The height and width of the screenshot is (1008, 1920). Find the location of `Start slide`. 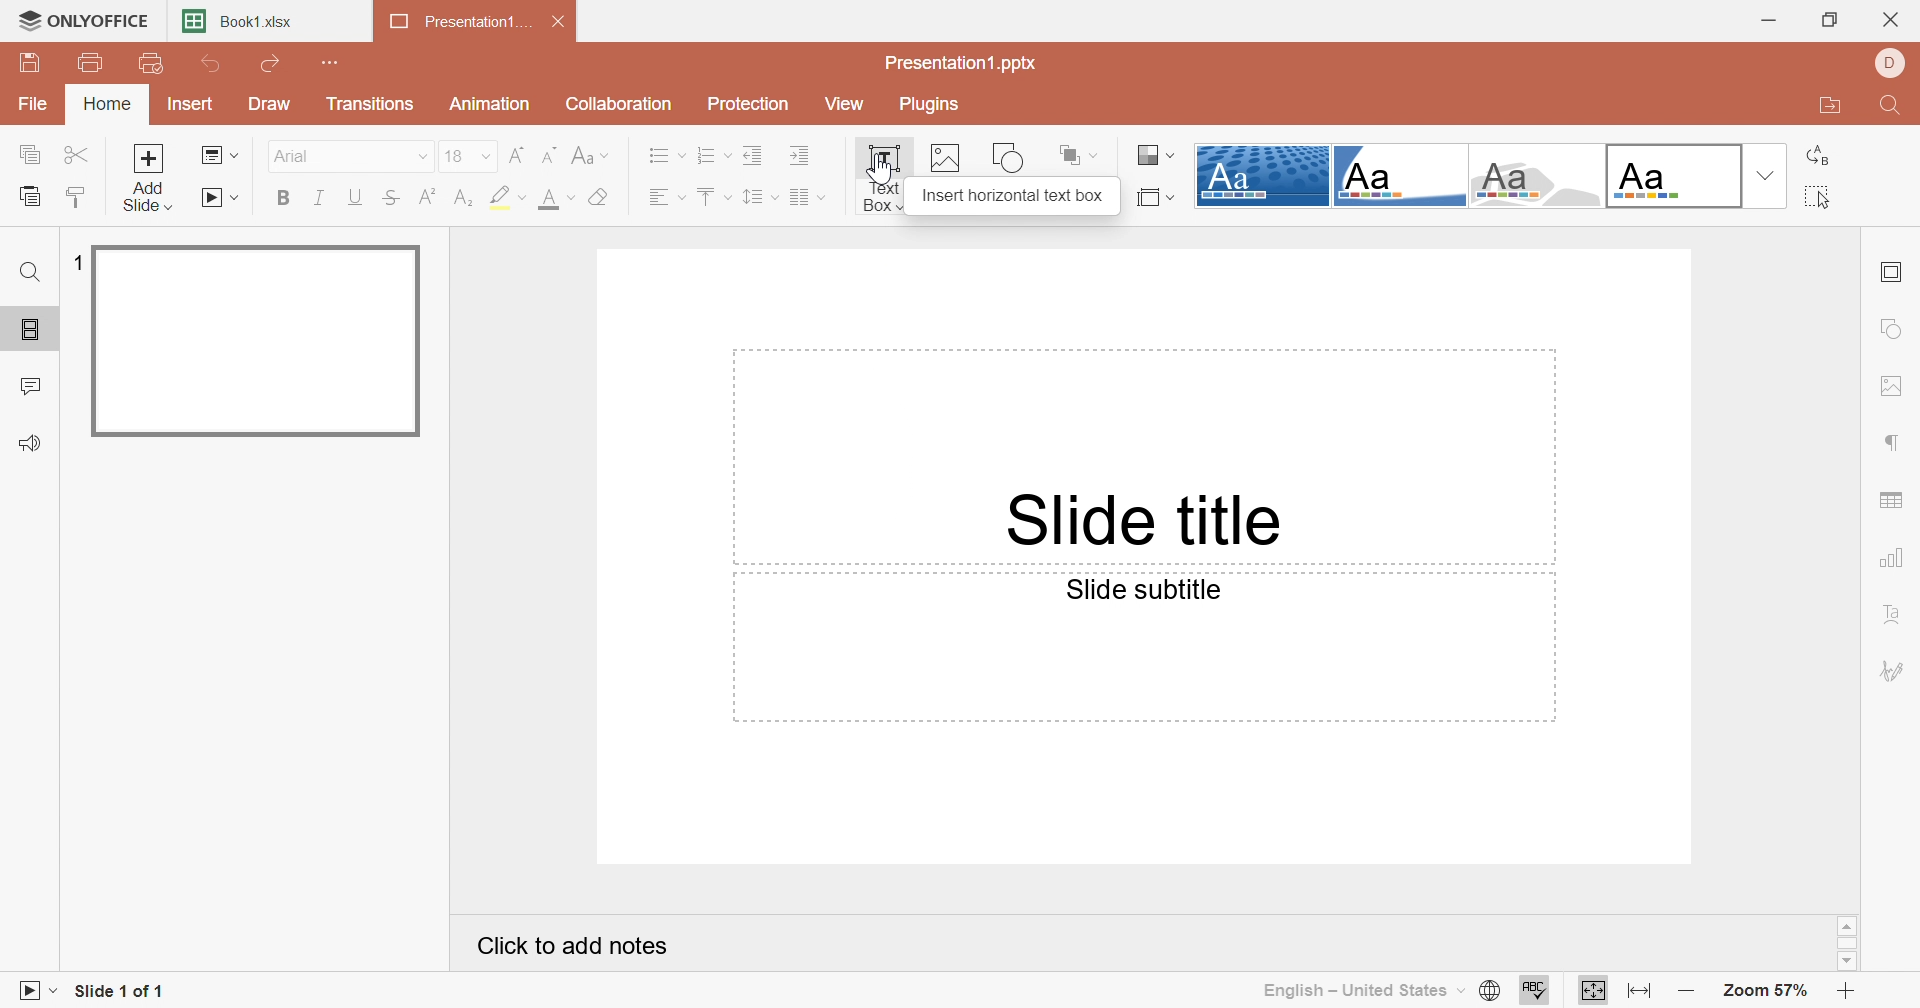

Start slide is located at coordinates (31, 992).